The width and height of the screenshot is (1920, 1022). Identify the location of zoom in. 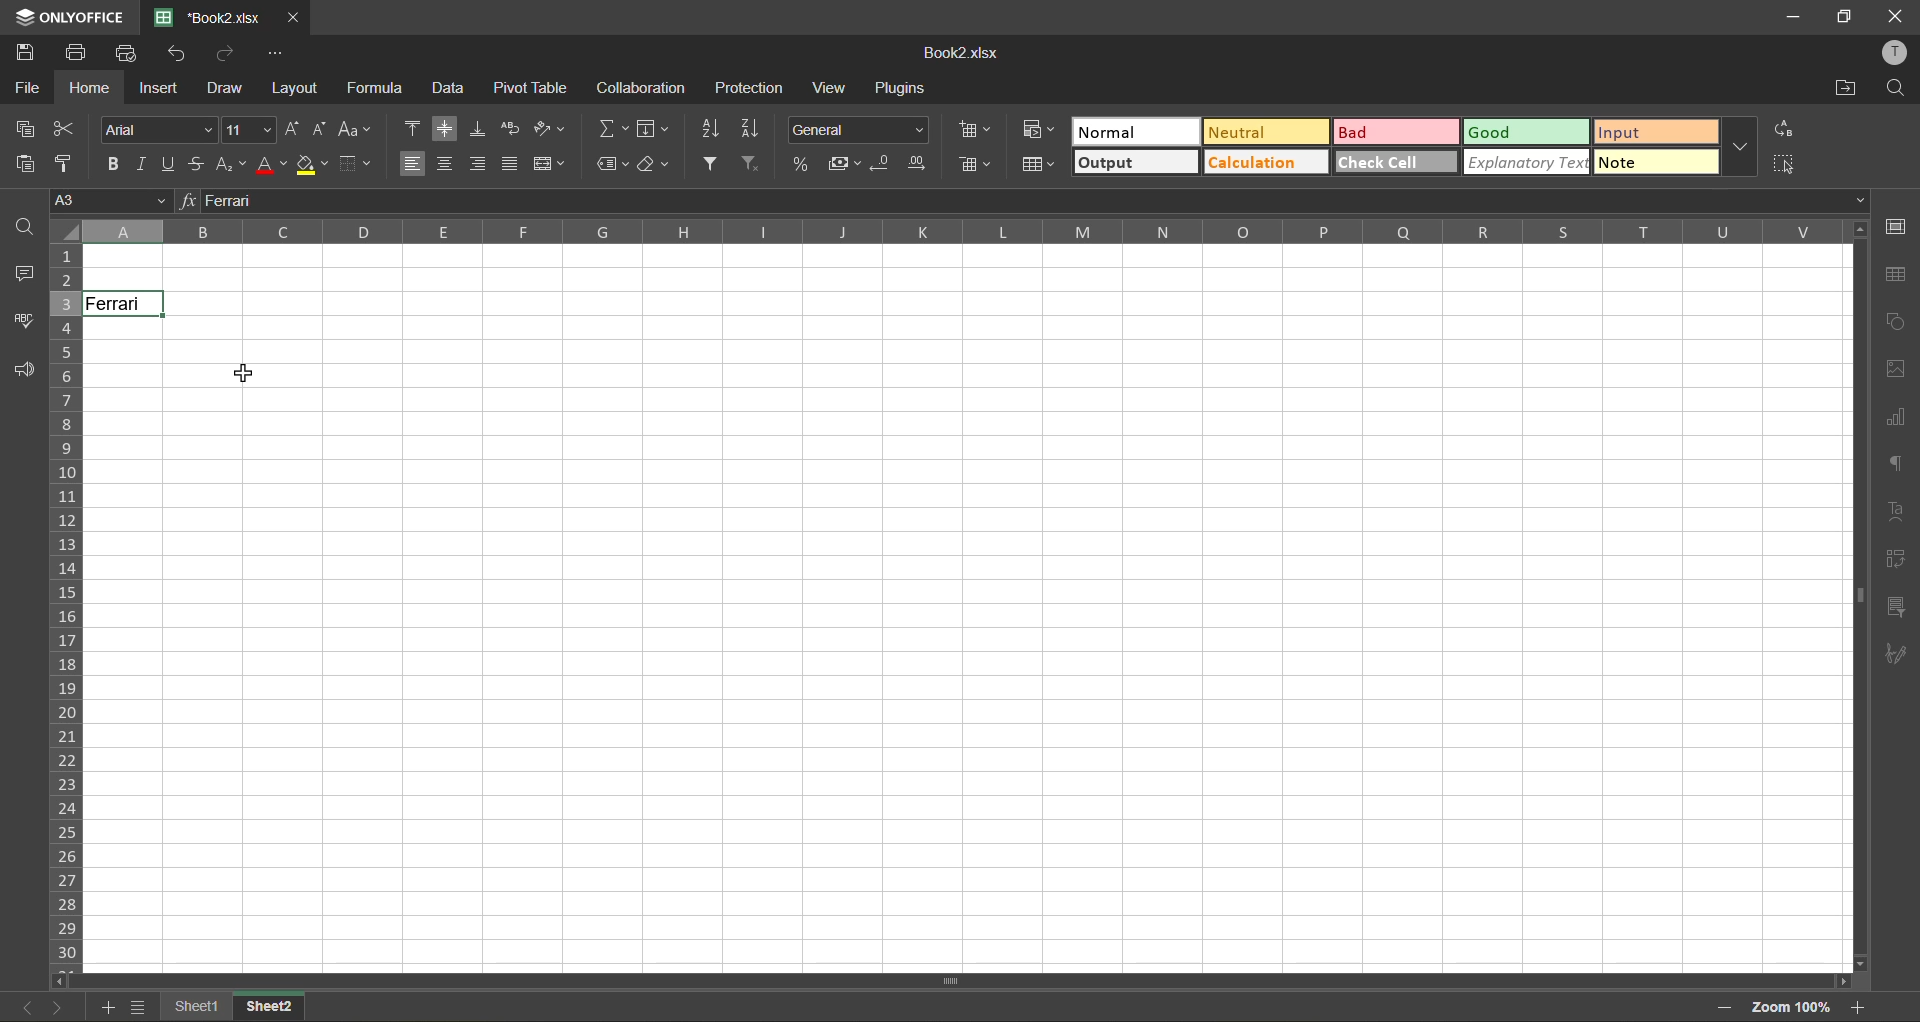
(1852, 1007).